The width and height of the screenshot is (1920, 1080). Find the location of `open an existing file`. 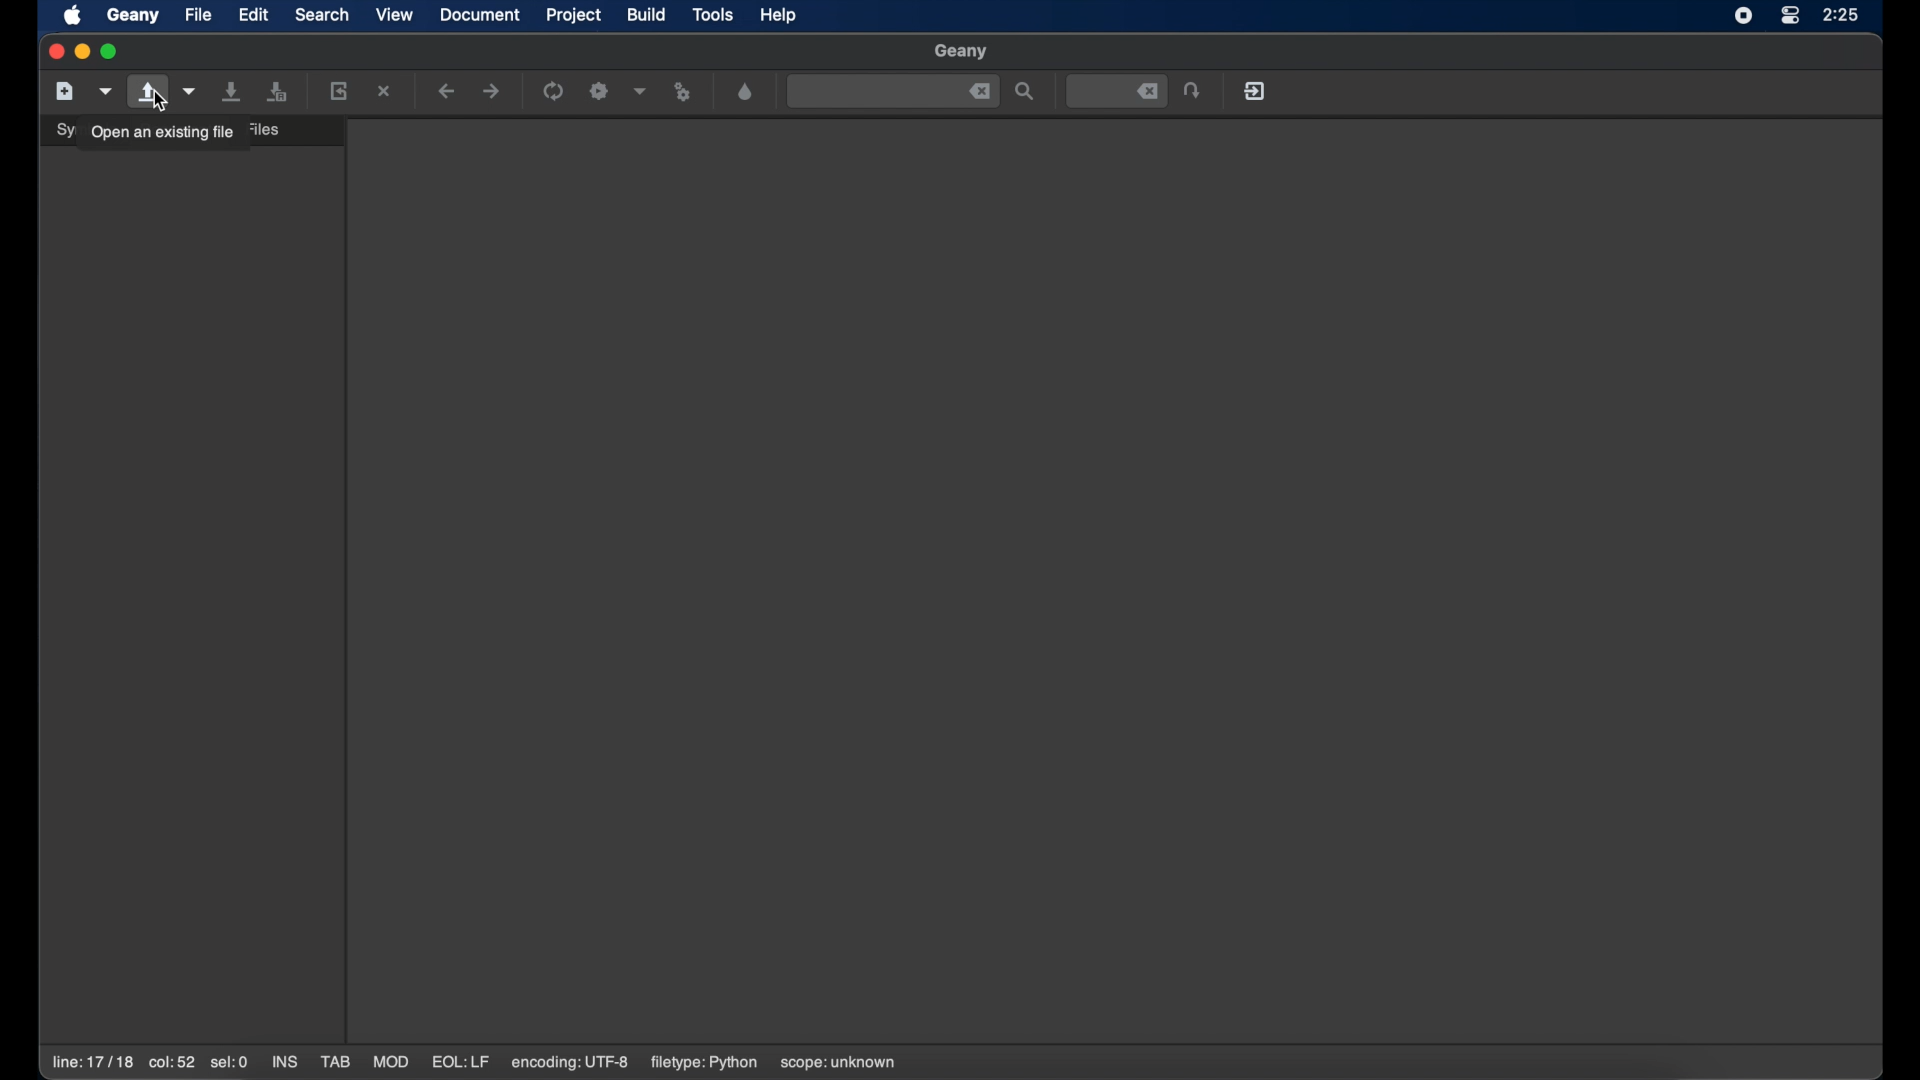

open an existing file is located at coordinates (162, 132).